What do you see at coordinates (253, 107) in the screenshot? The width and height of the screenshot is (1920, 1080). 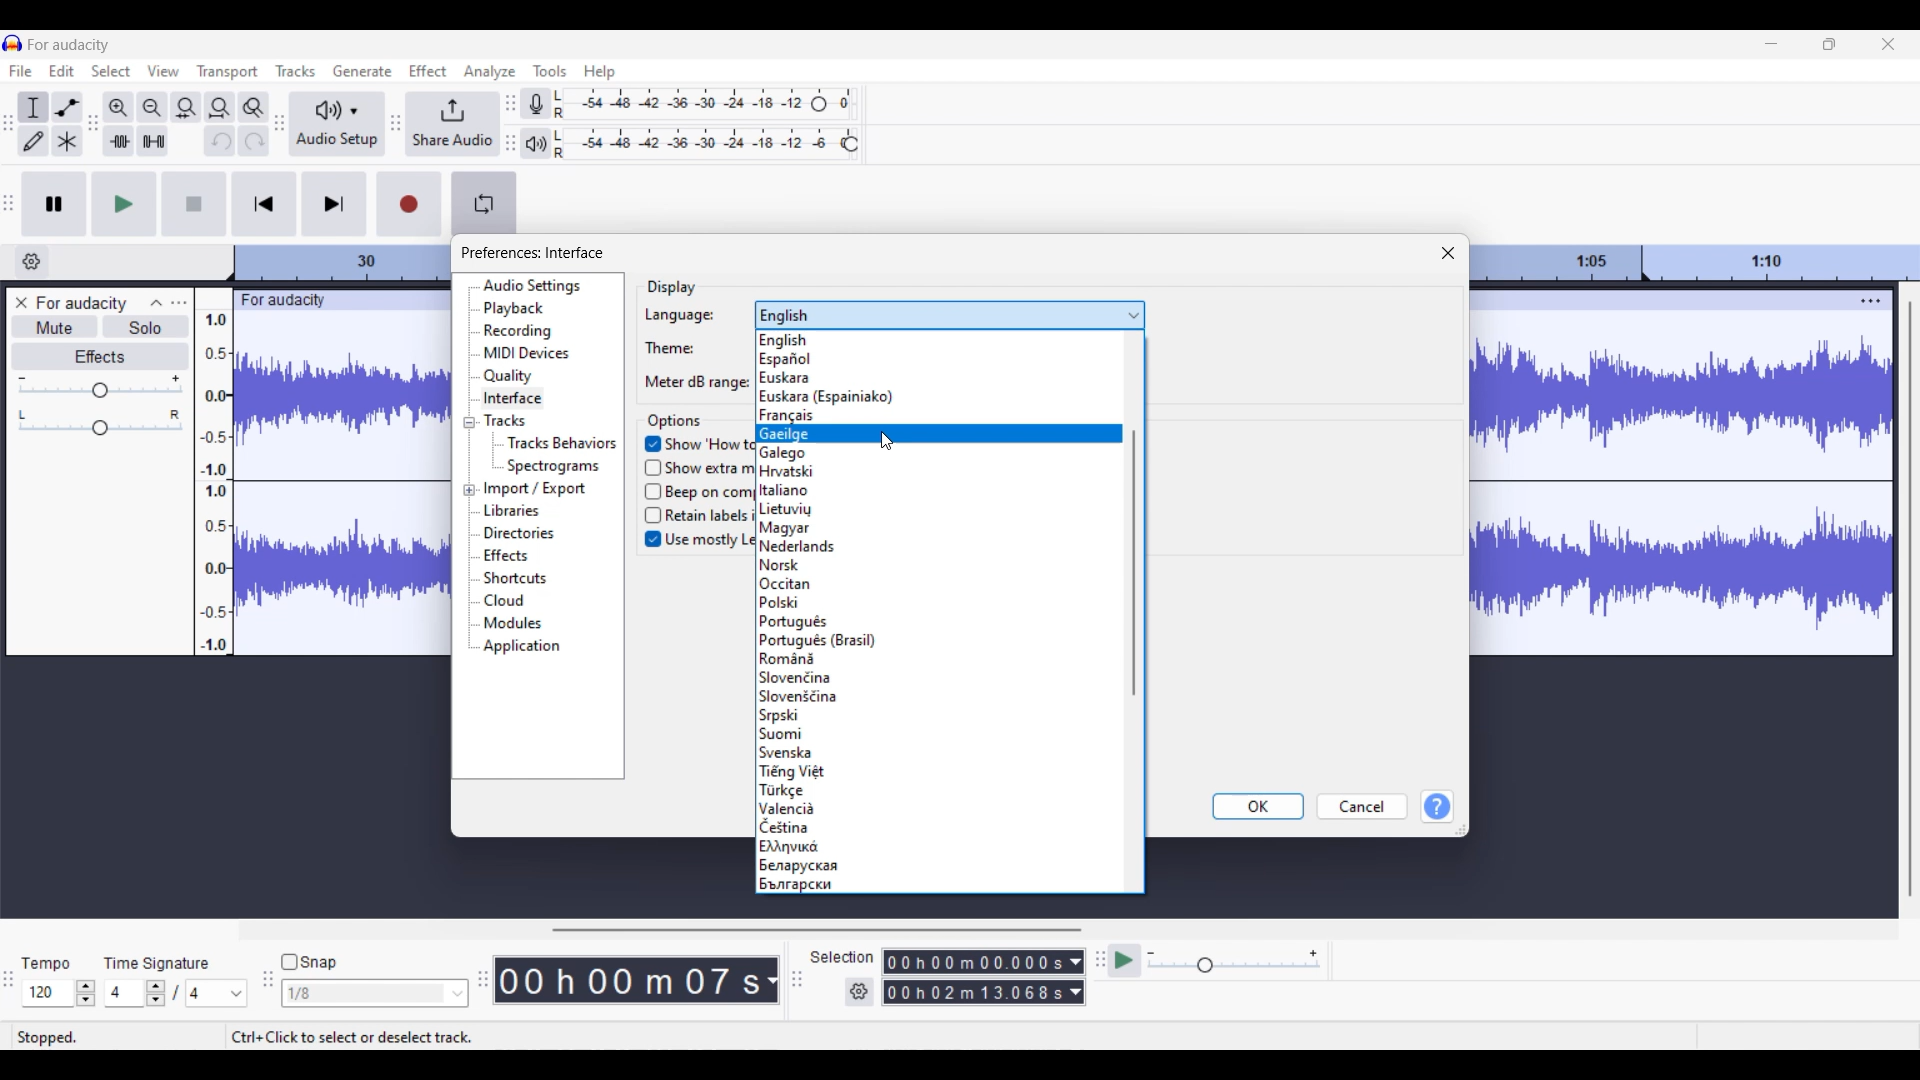 I see `Zoom toggle` at bounding box center [253, 107].